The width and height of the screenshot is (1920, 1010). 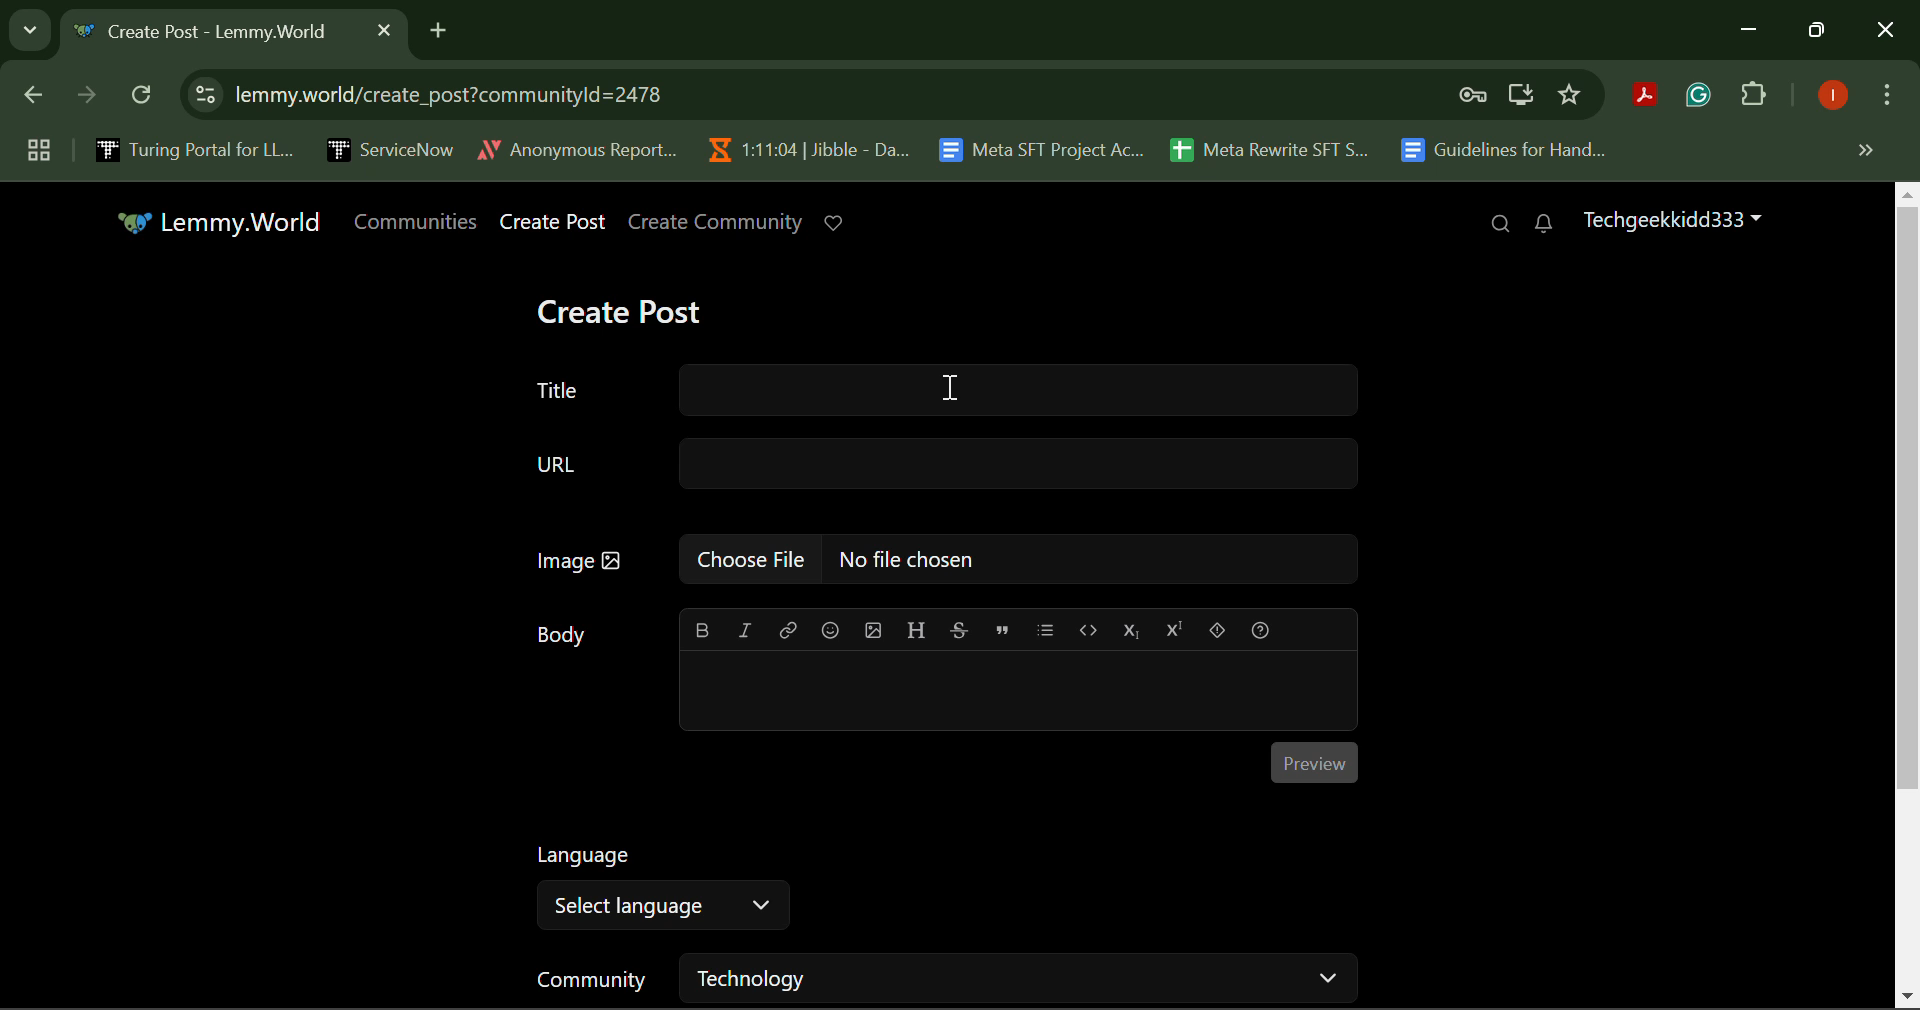 I want to click on More Options, so click(x=1885, y=99).